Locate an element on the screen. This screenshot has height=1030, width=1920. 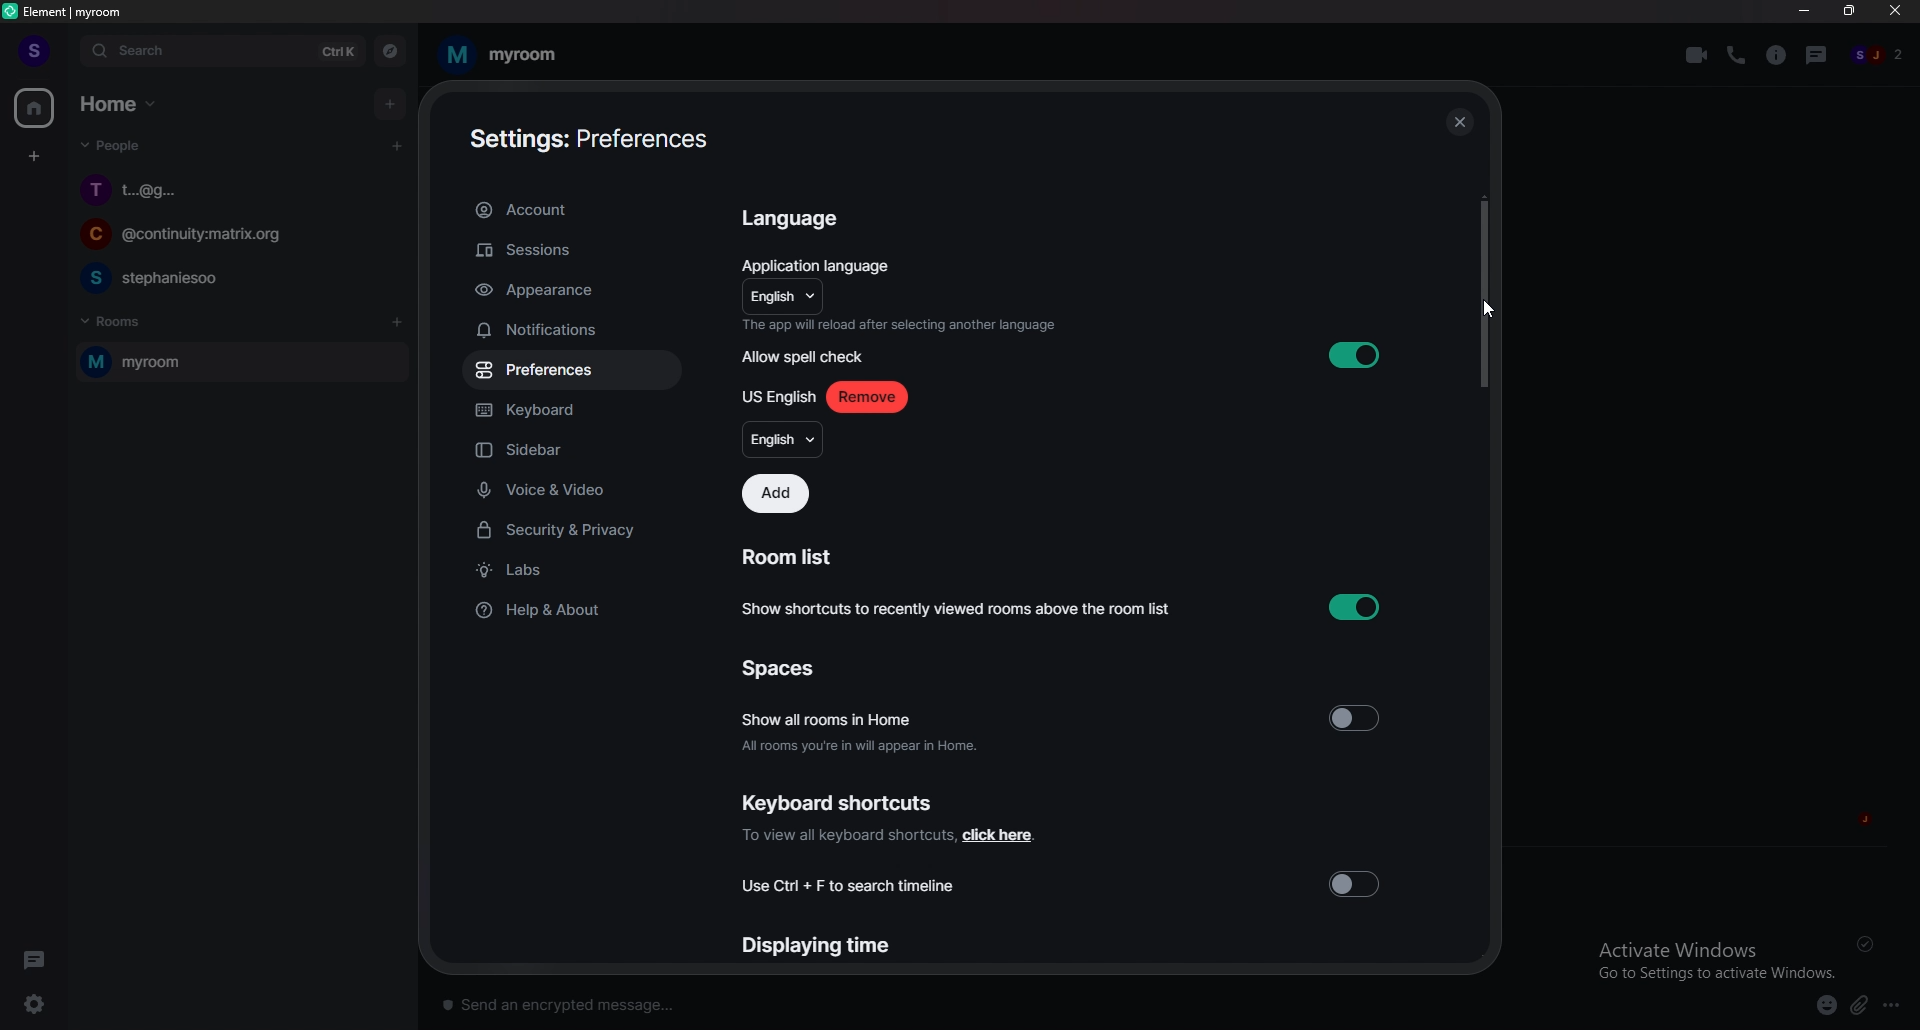
voice and video is located at coordinates (577, 489).